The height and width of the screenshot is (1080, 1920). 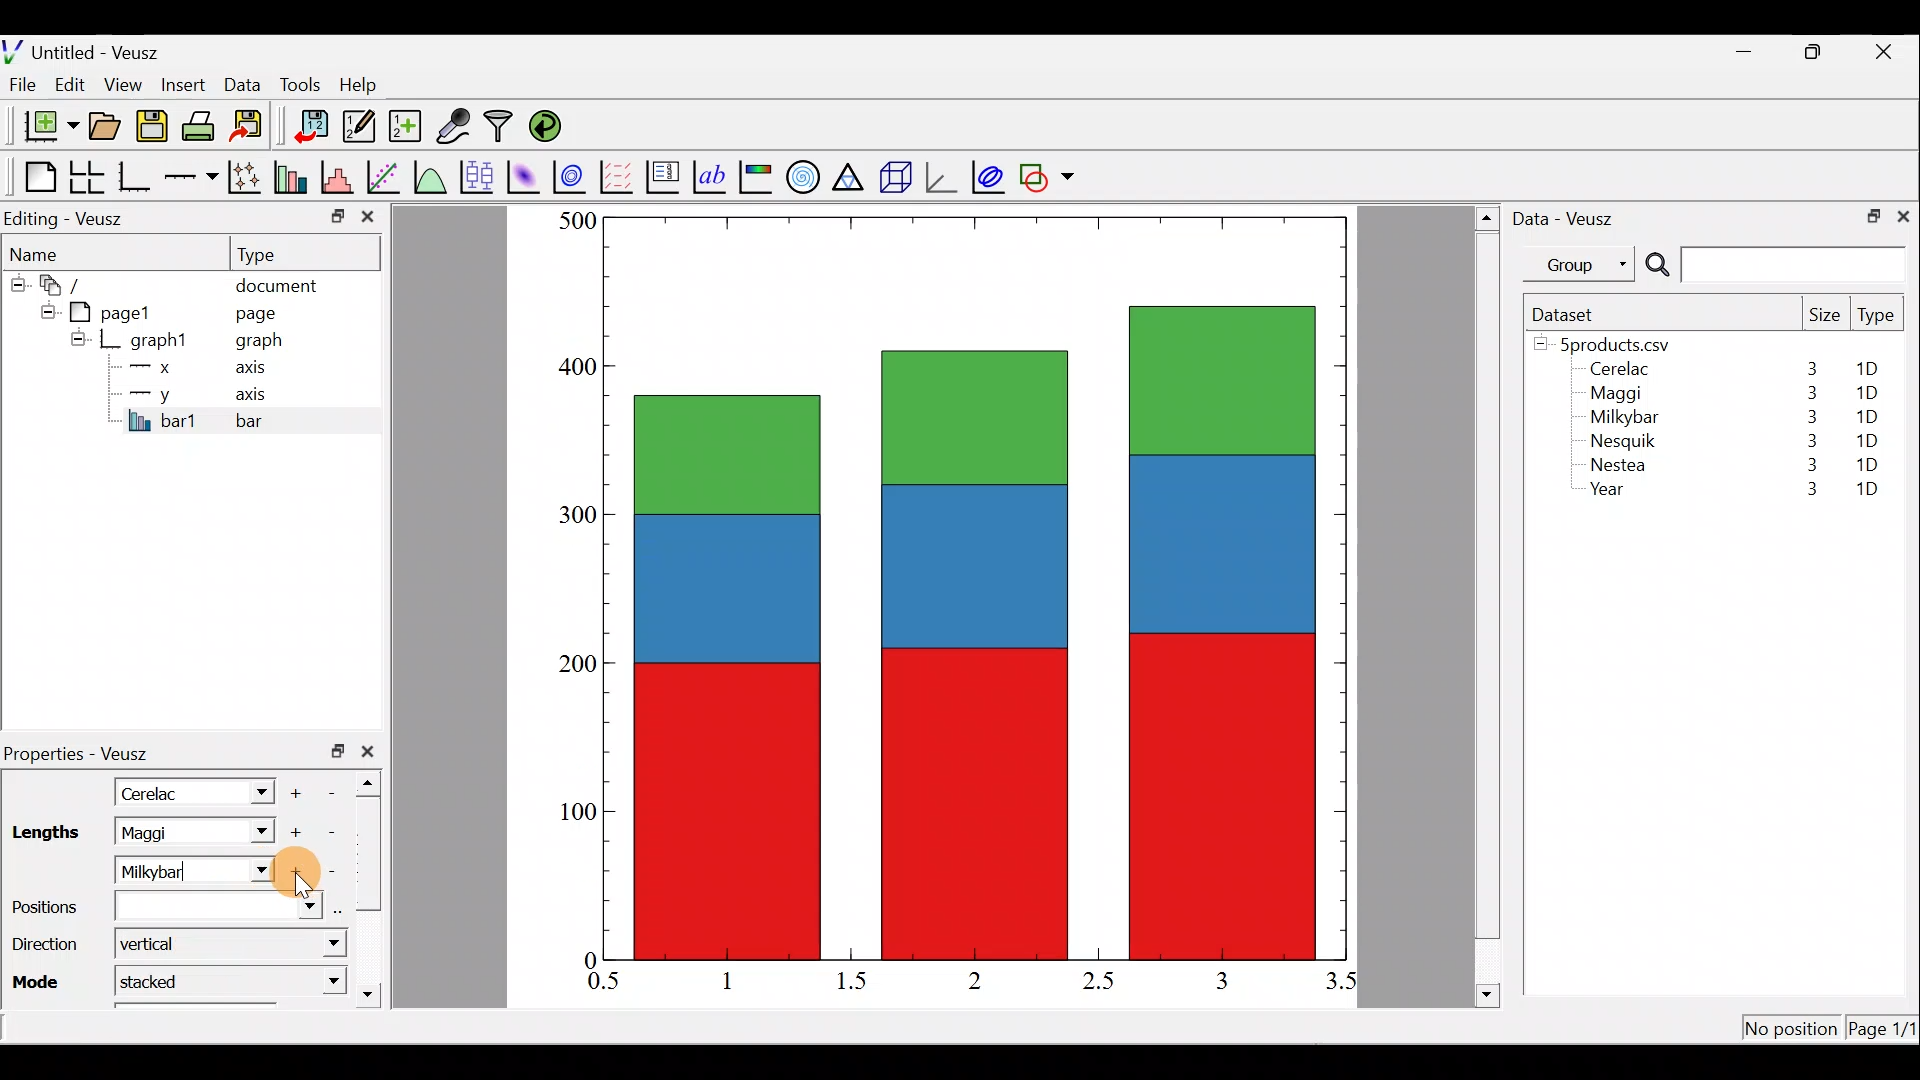 What do you see at coordinates (1616, 370) in the screenshot?
I see `Cerelac` at bounding box center [1616, 370].